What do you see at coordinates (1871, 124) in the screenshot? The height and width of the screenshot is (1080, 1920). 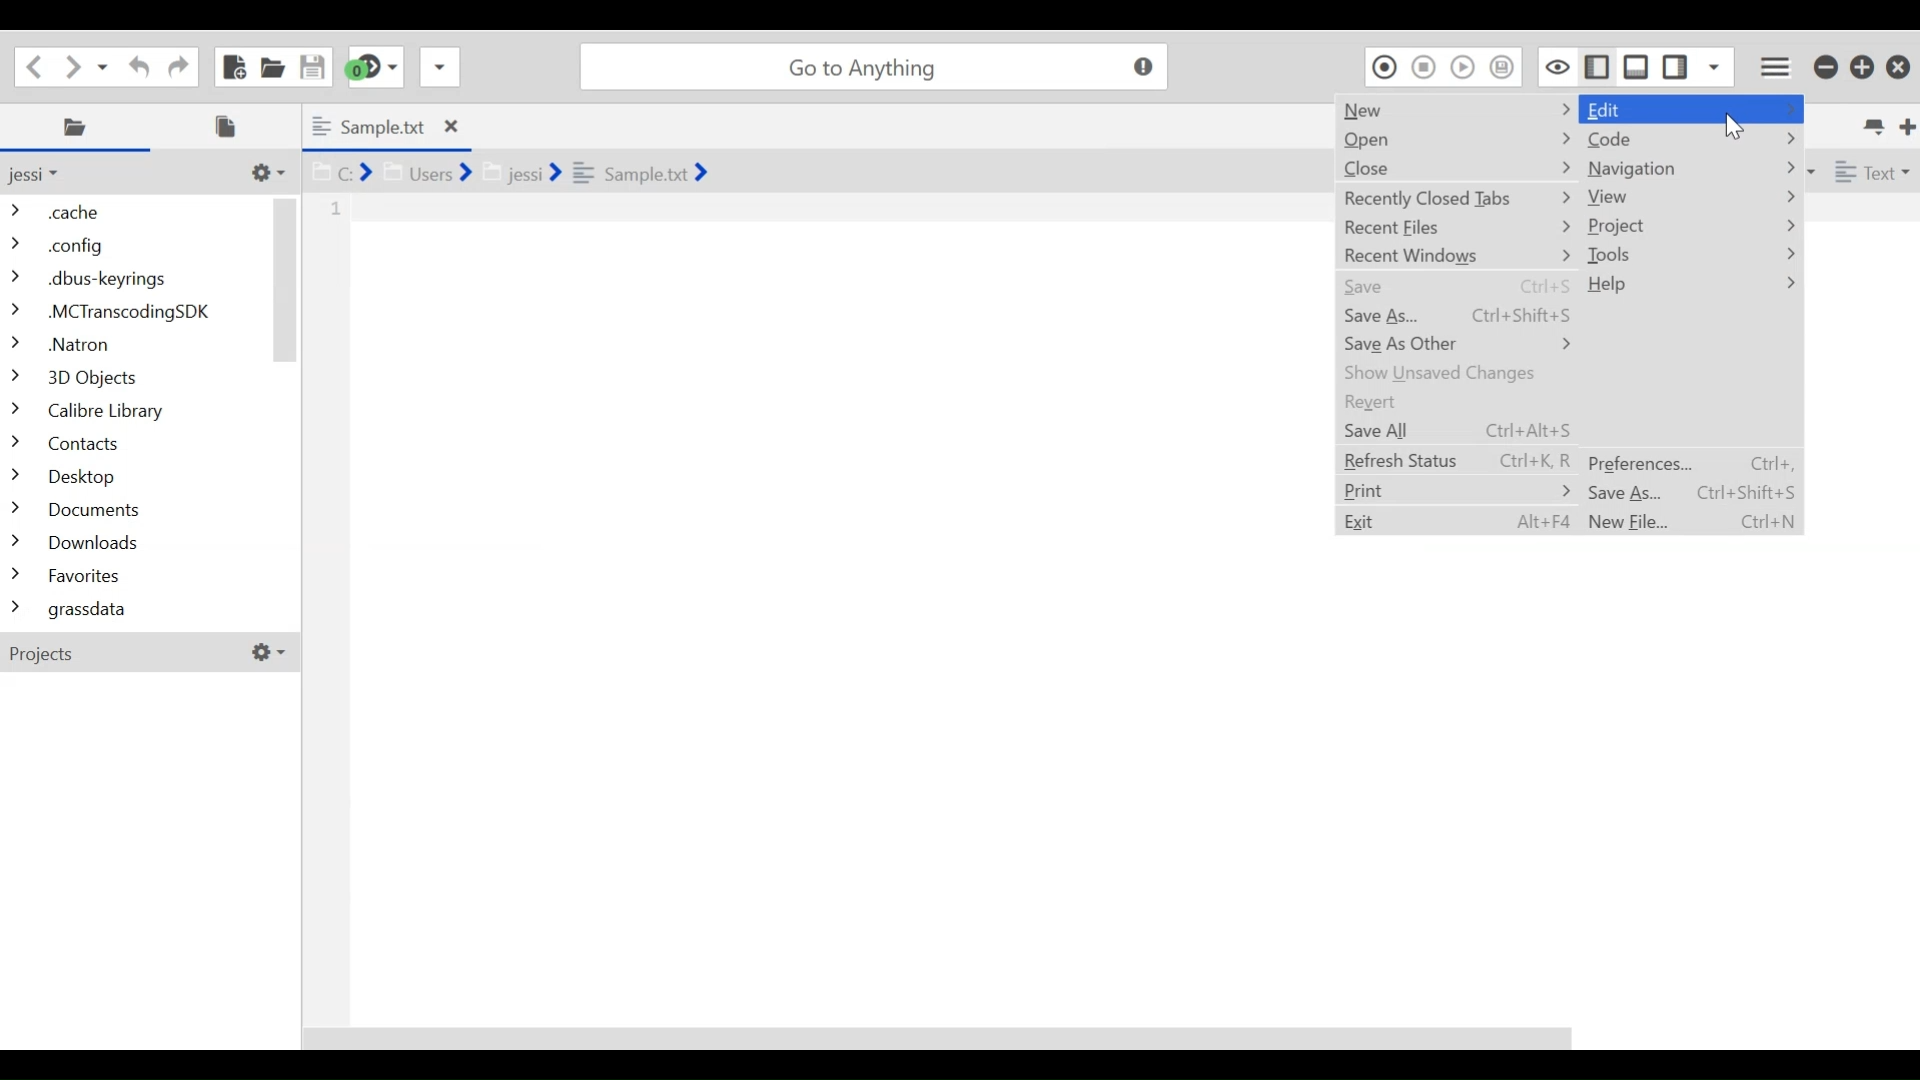 I see `List all tabs` at bounding box center [1871, 124].